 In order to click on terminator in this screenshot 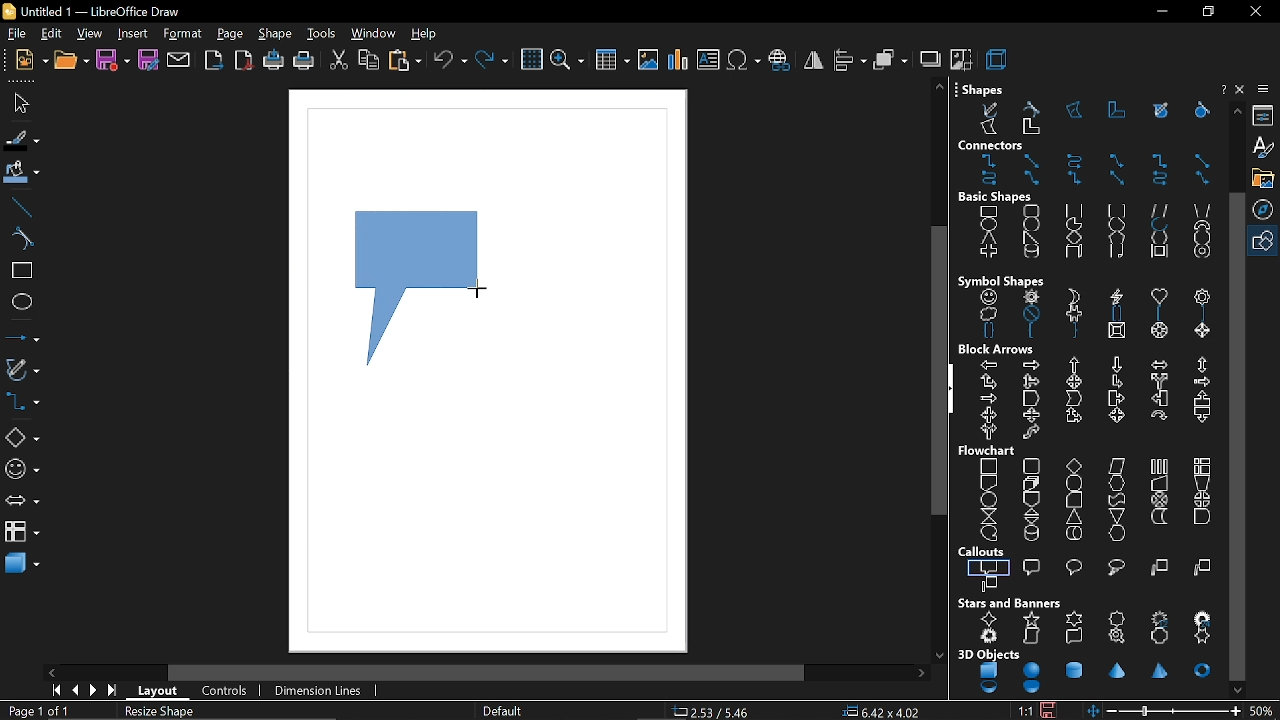, I will do `click(1072, 483)`.